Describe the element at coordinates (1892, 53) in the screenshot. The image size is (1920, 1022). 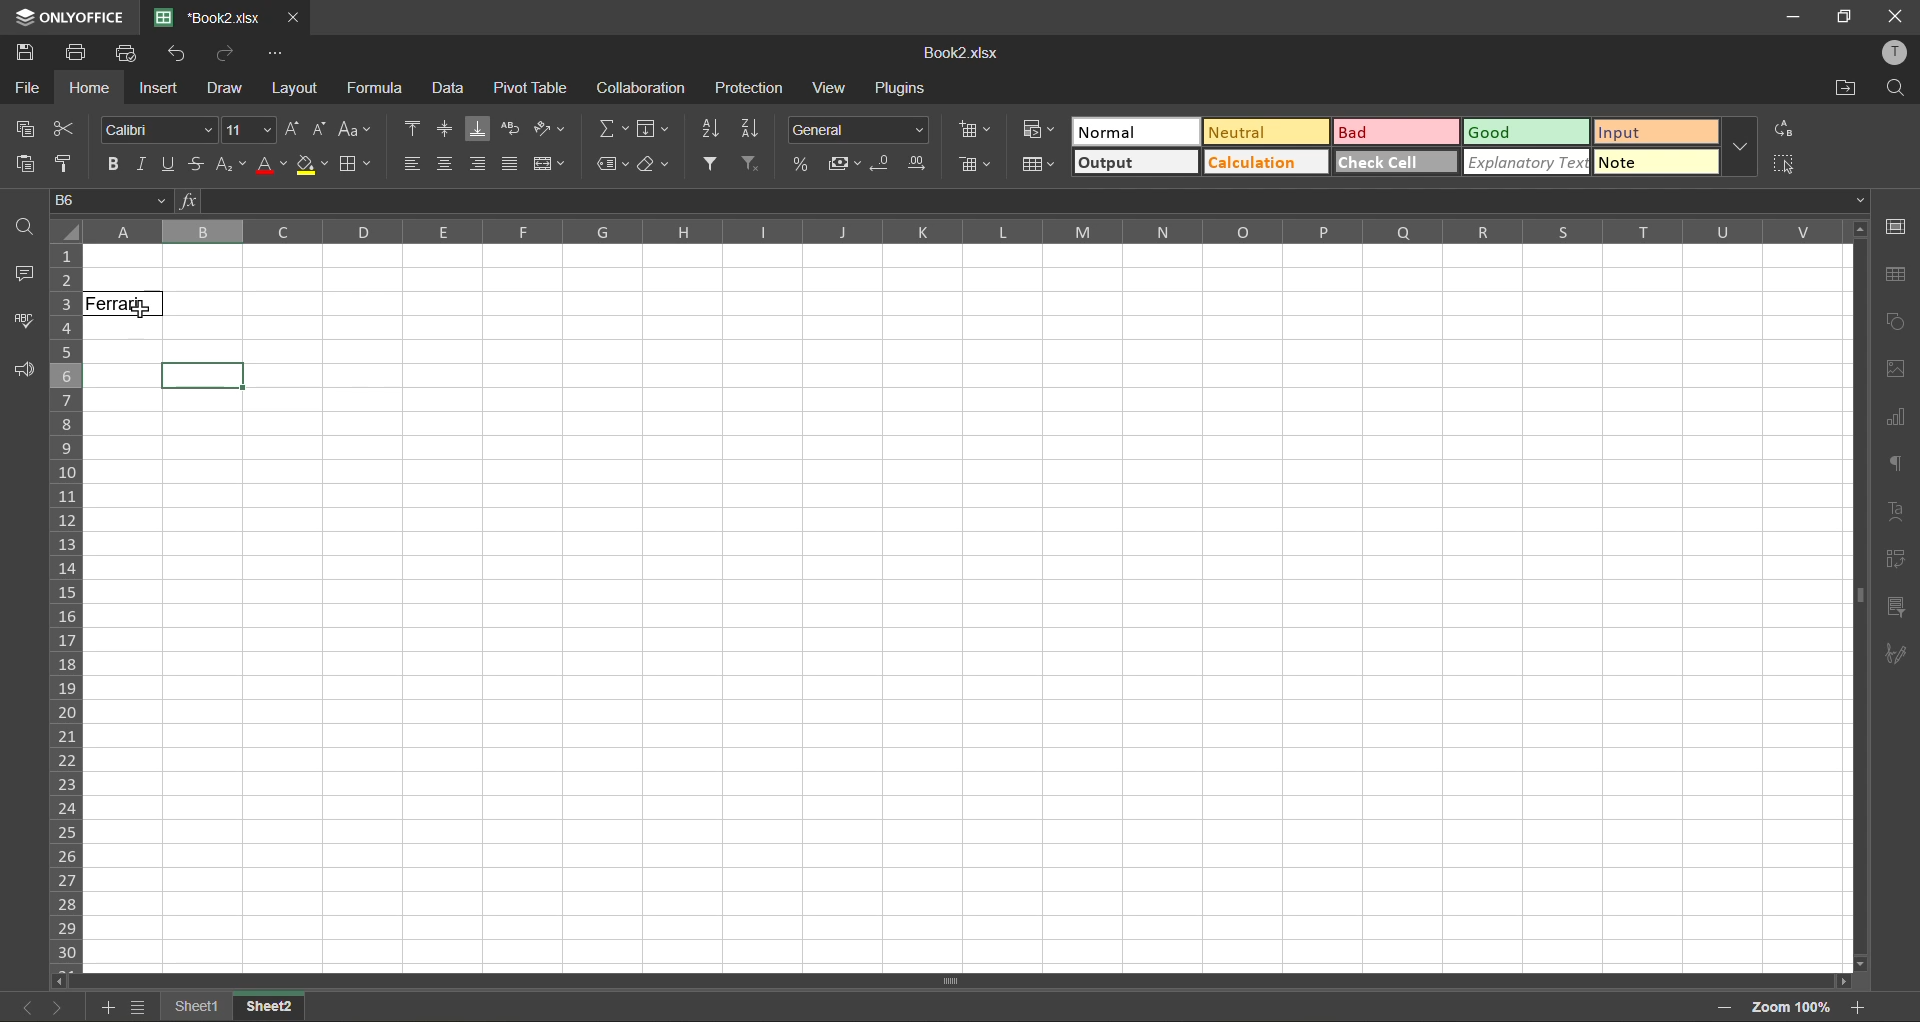
I see `profile` at that location.